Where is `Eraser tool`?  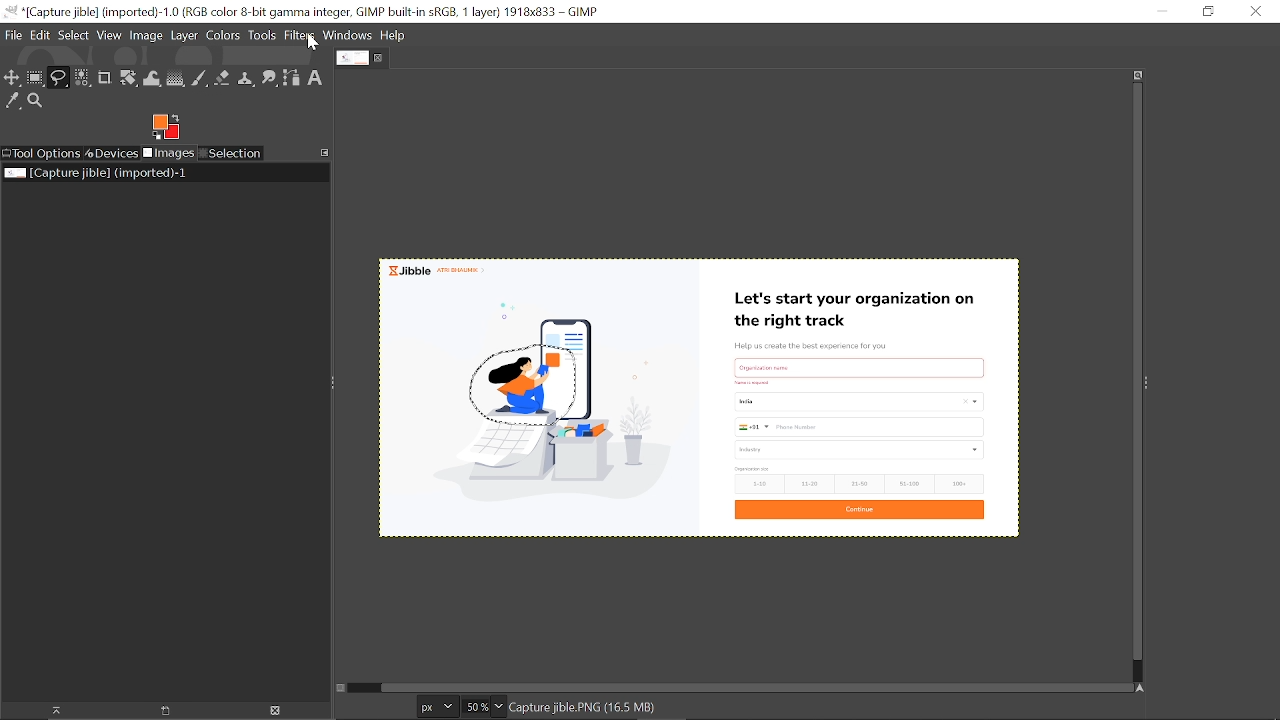
Eraser tool is located at coordinates (222, 78).